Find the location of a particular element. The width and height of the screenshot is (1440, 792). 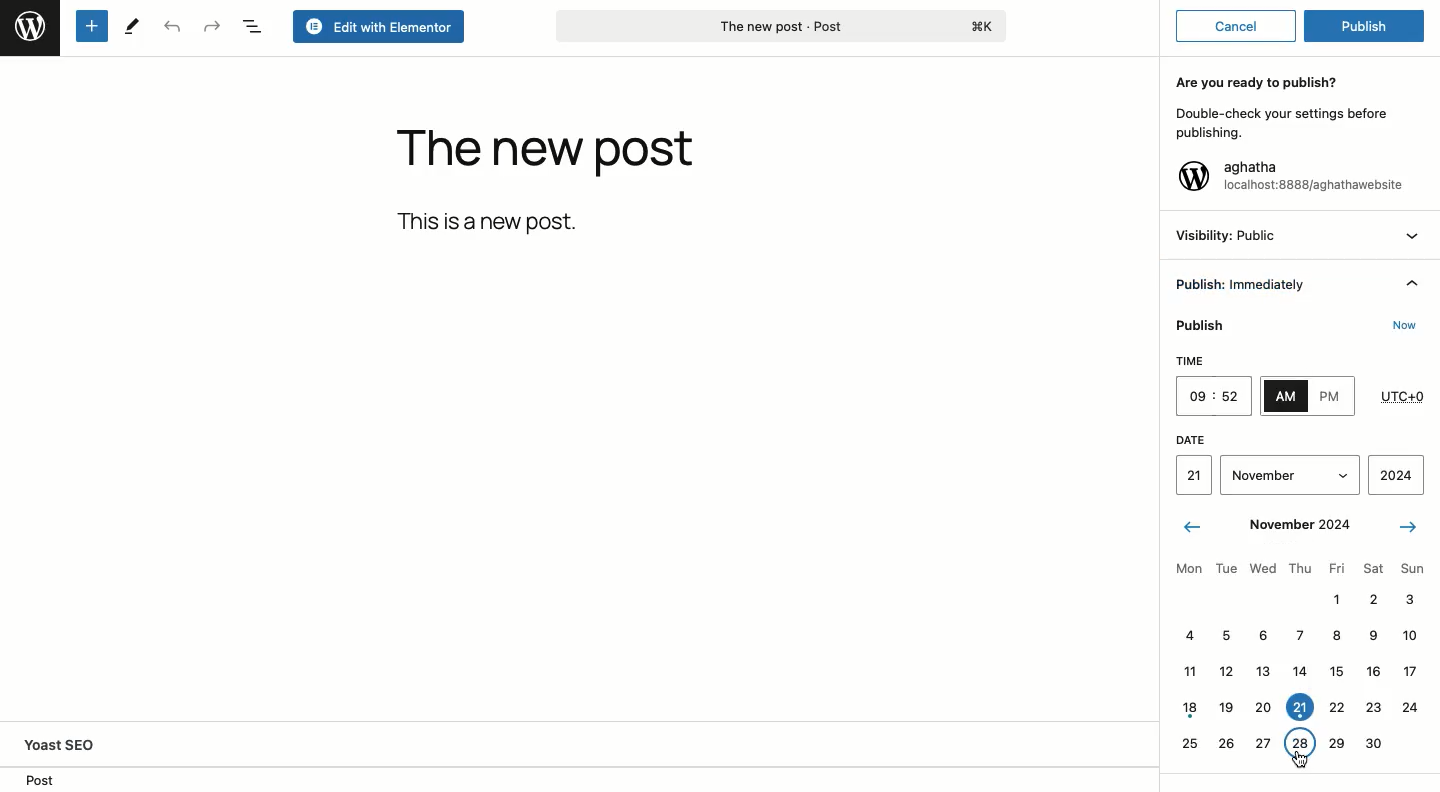

2 is located at coordinates (1373, 601).